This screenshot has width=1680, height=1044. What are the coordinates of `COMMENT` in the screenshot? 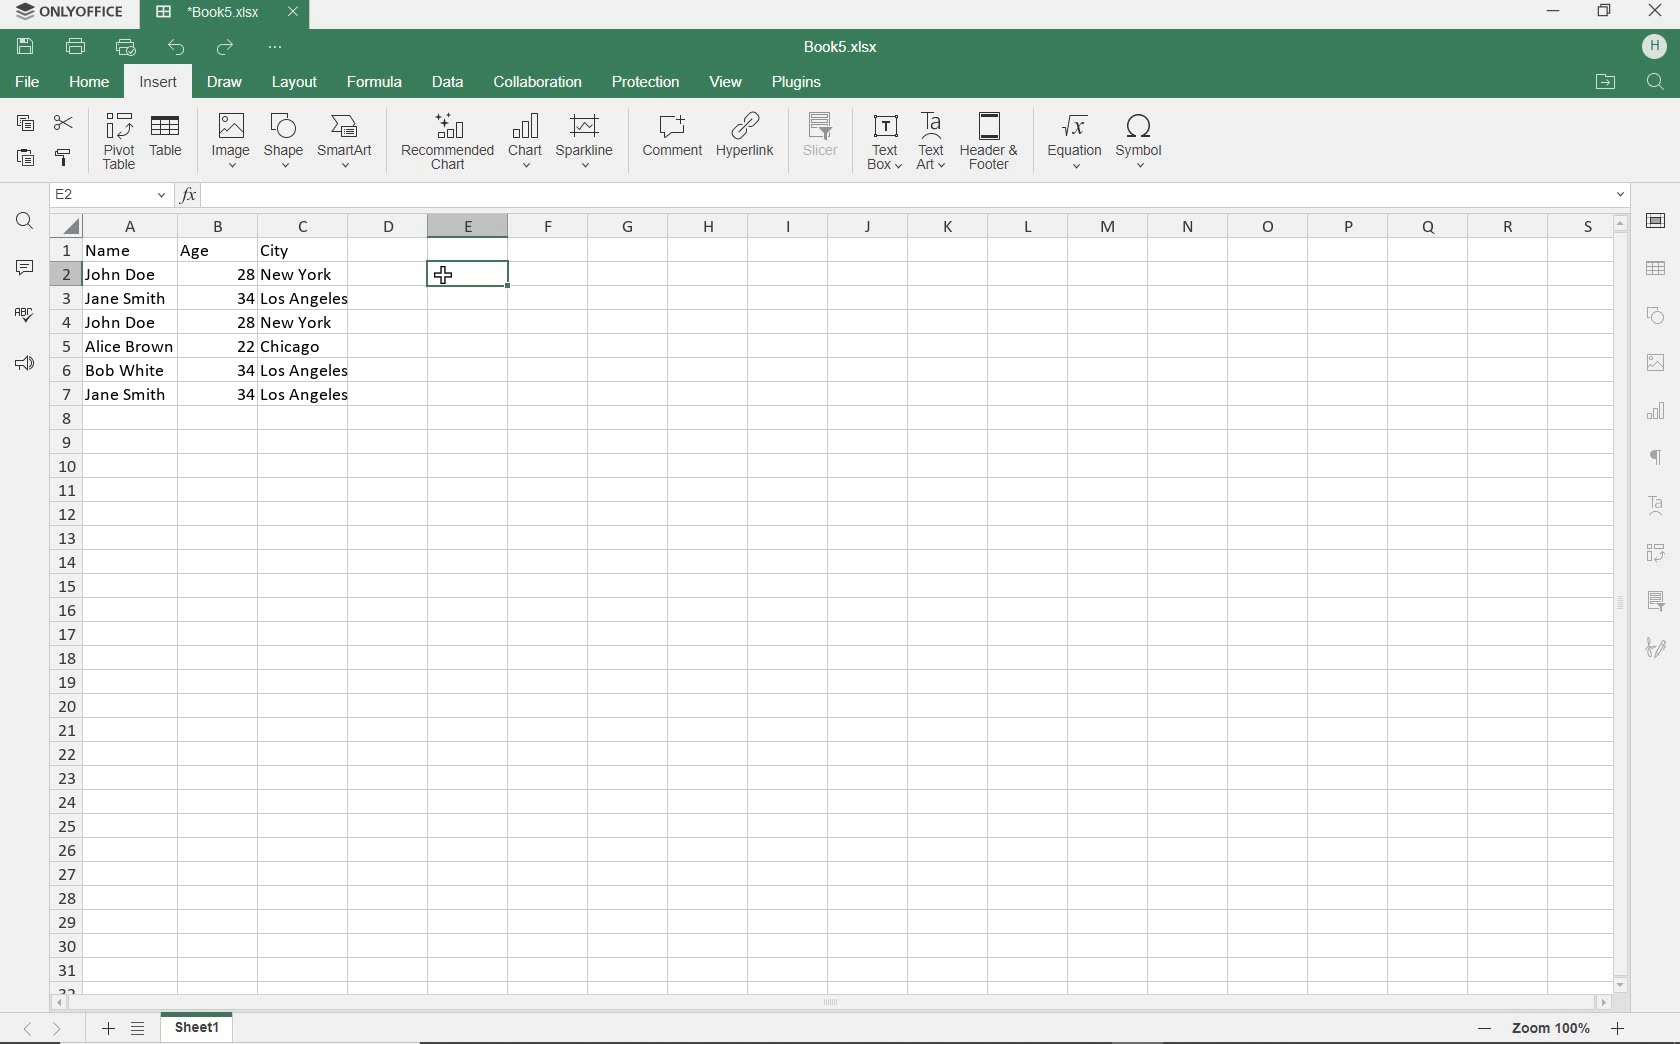 It's located at (672, 139).